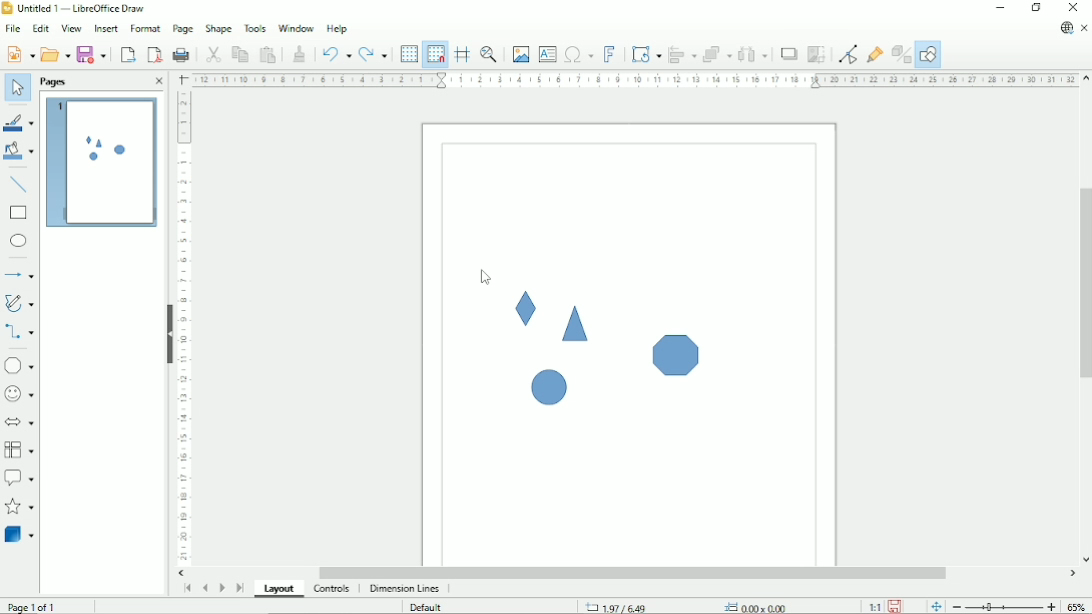 This screenshot has height=614, width=1092. Describe the element at coordinates (19, 186) in the screenshot. I see `Insert line` at that location.